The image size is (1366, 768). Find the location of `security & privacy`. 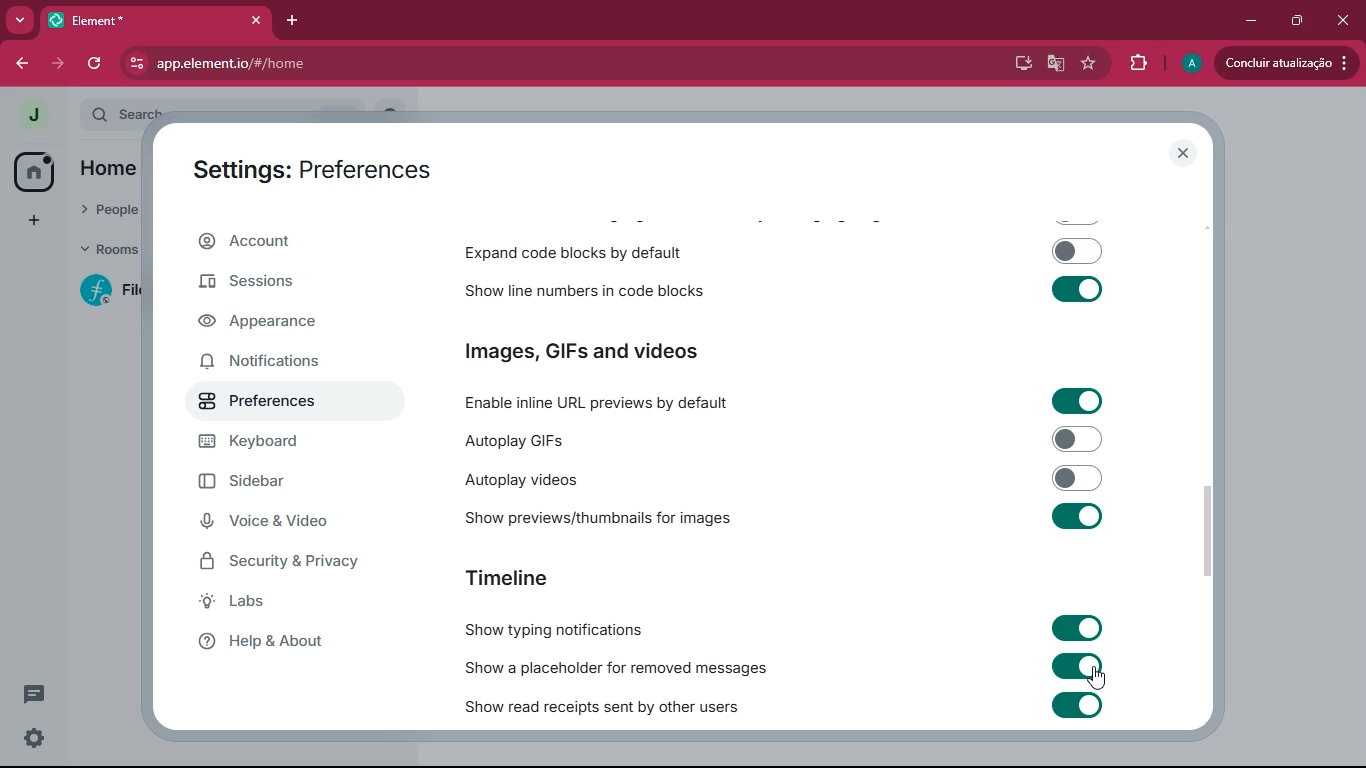

security & privacy is located at coordinates (285, 565).